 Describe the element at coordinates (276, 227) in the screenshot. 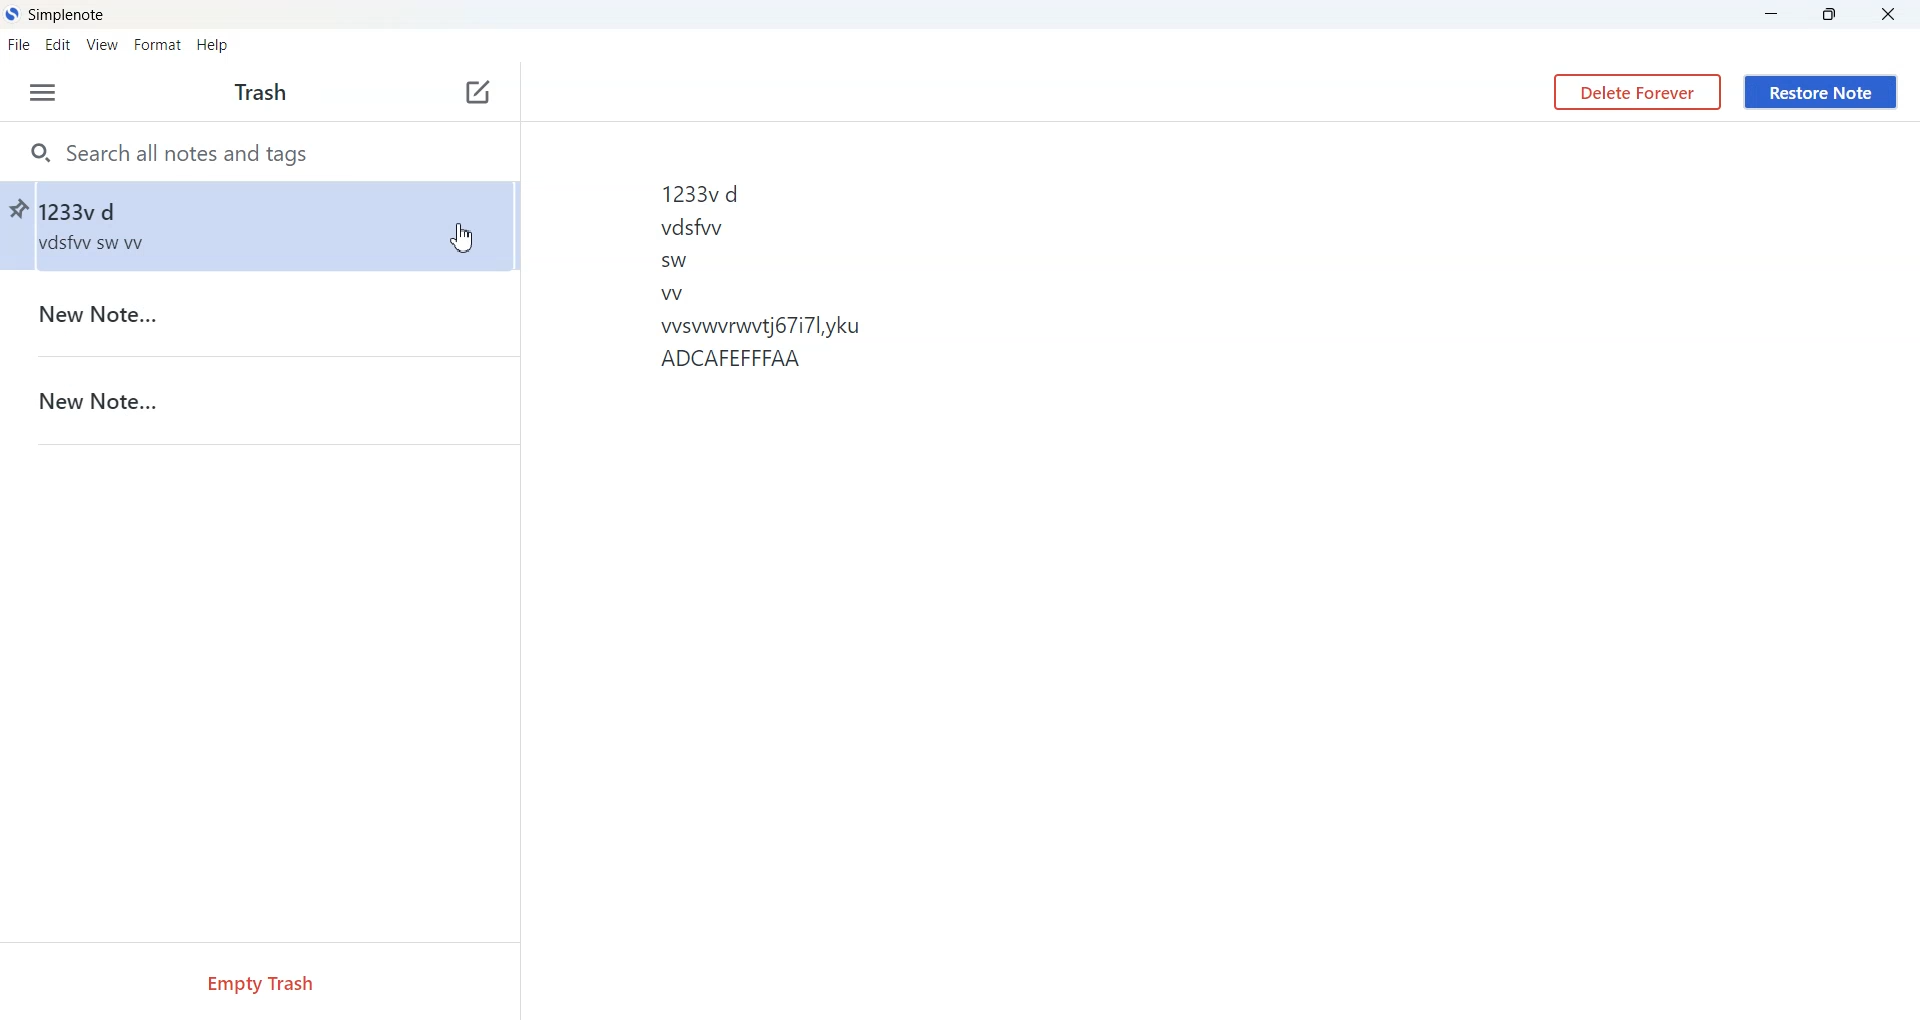

I see `1233v d` at that location.